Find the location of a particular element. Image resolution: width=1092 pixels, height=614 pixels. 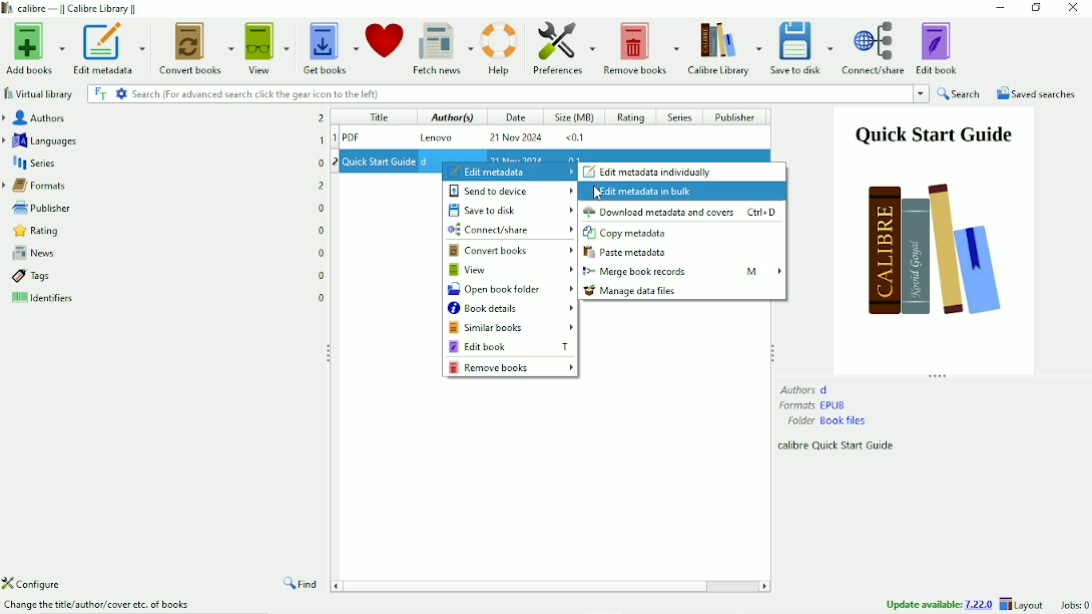

Close is located at coordinates (1072, 9).